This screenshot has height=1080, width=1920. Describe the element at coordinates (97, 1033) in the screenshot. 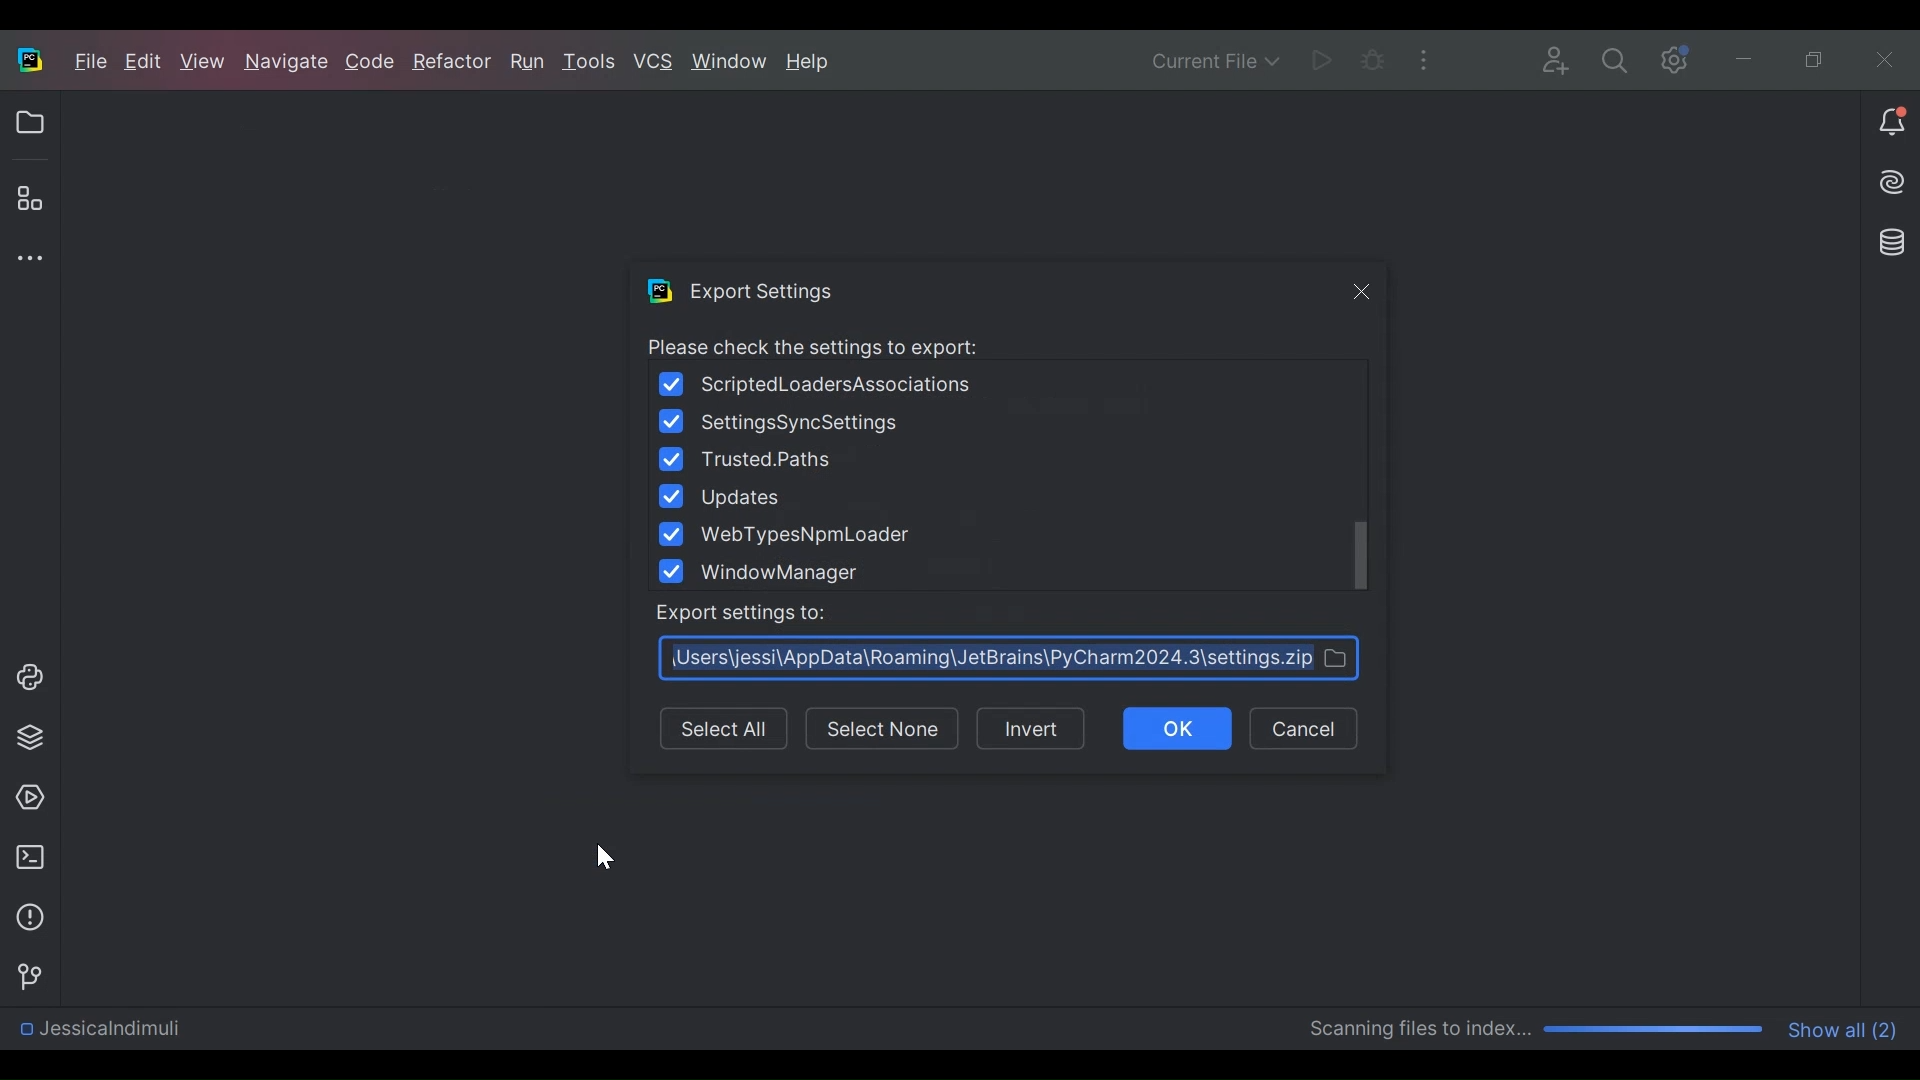

I see `Directory` at that location.